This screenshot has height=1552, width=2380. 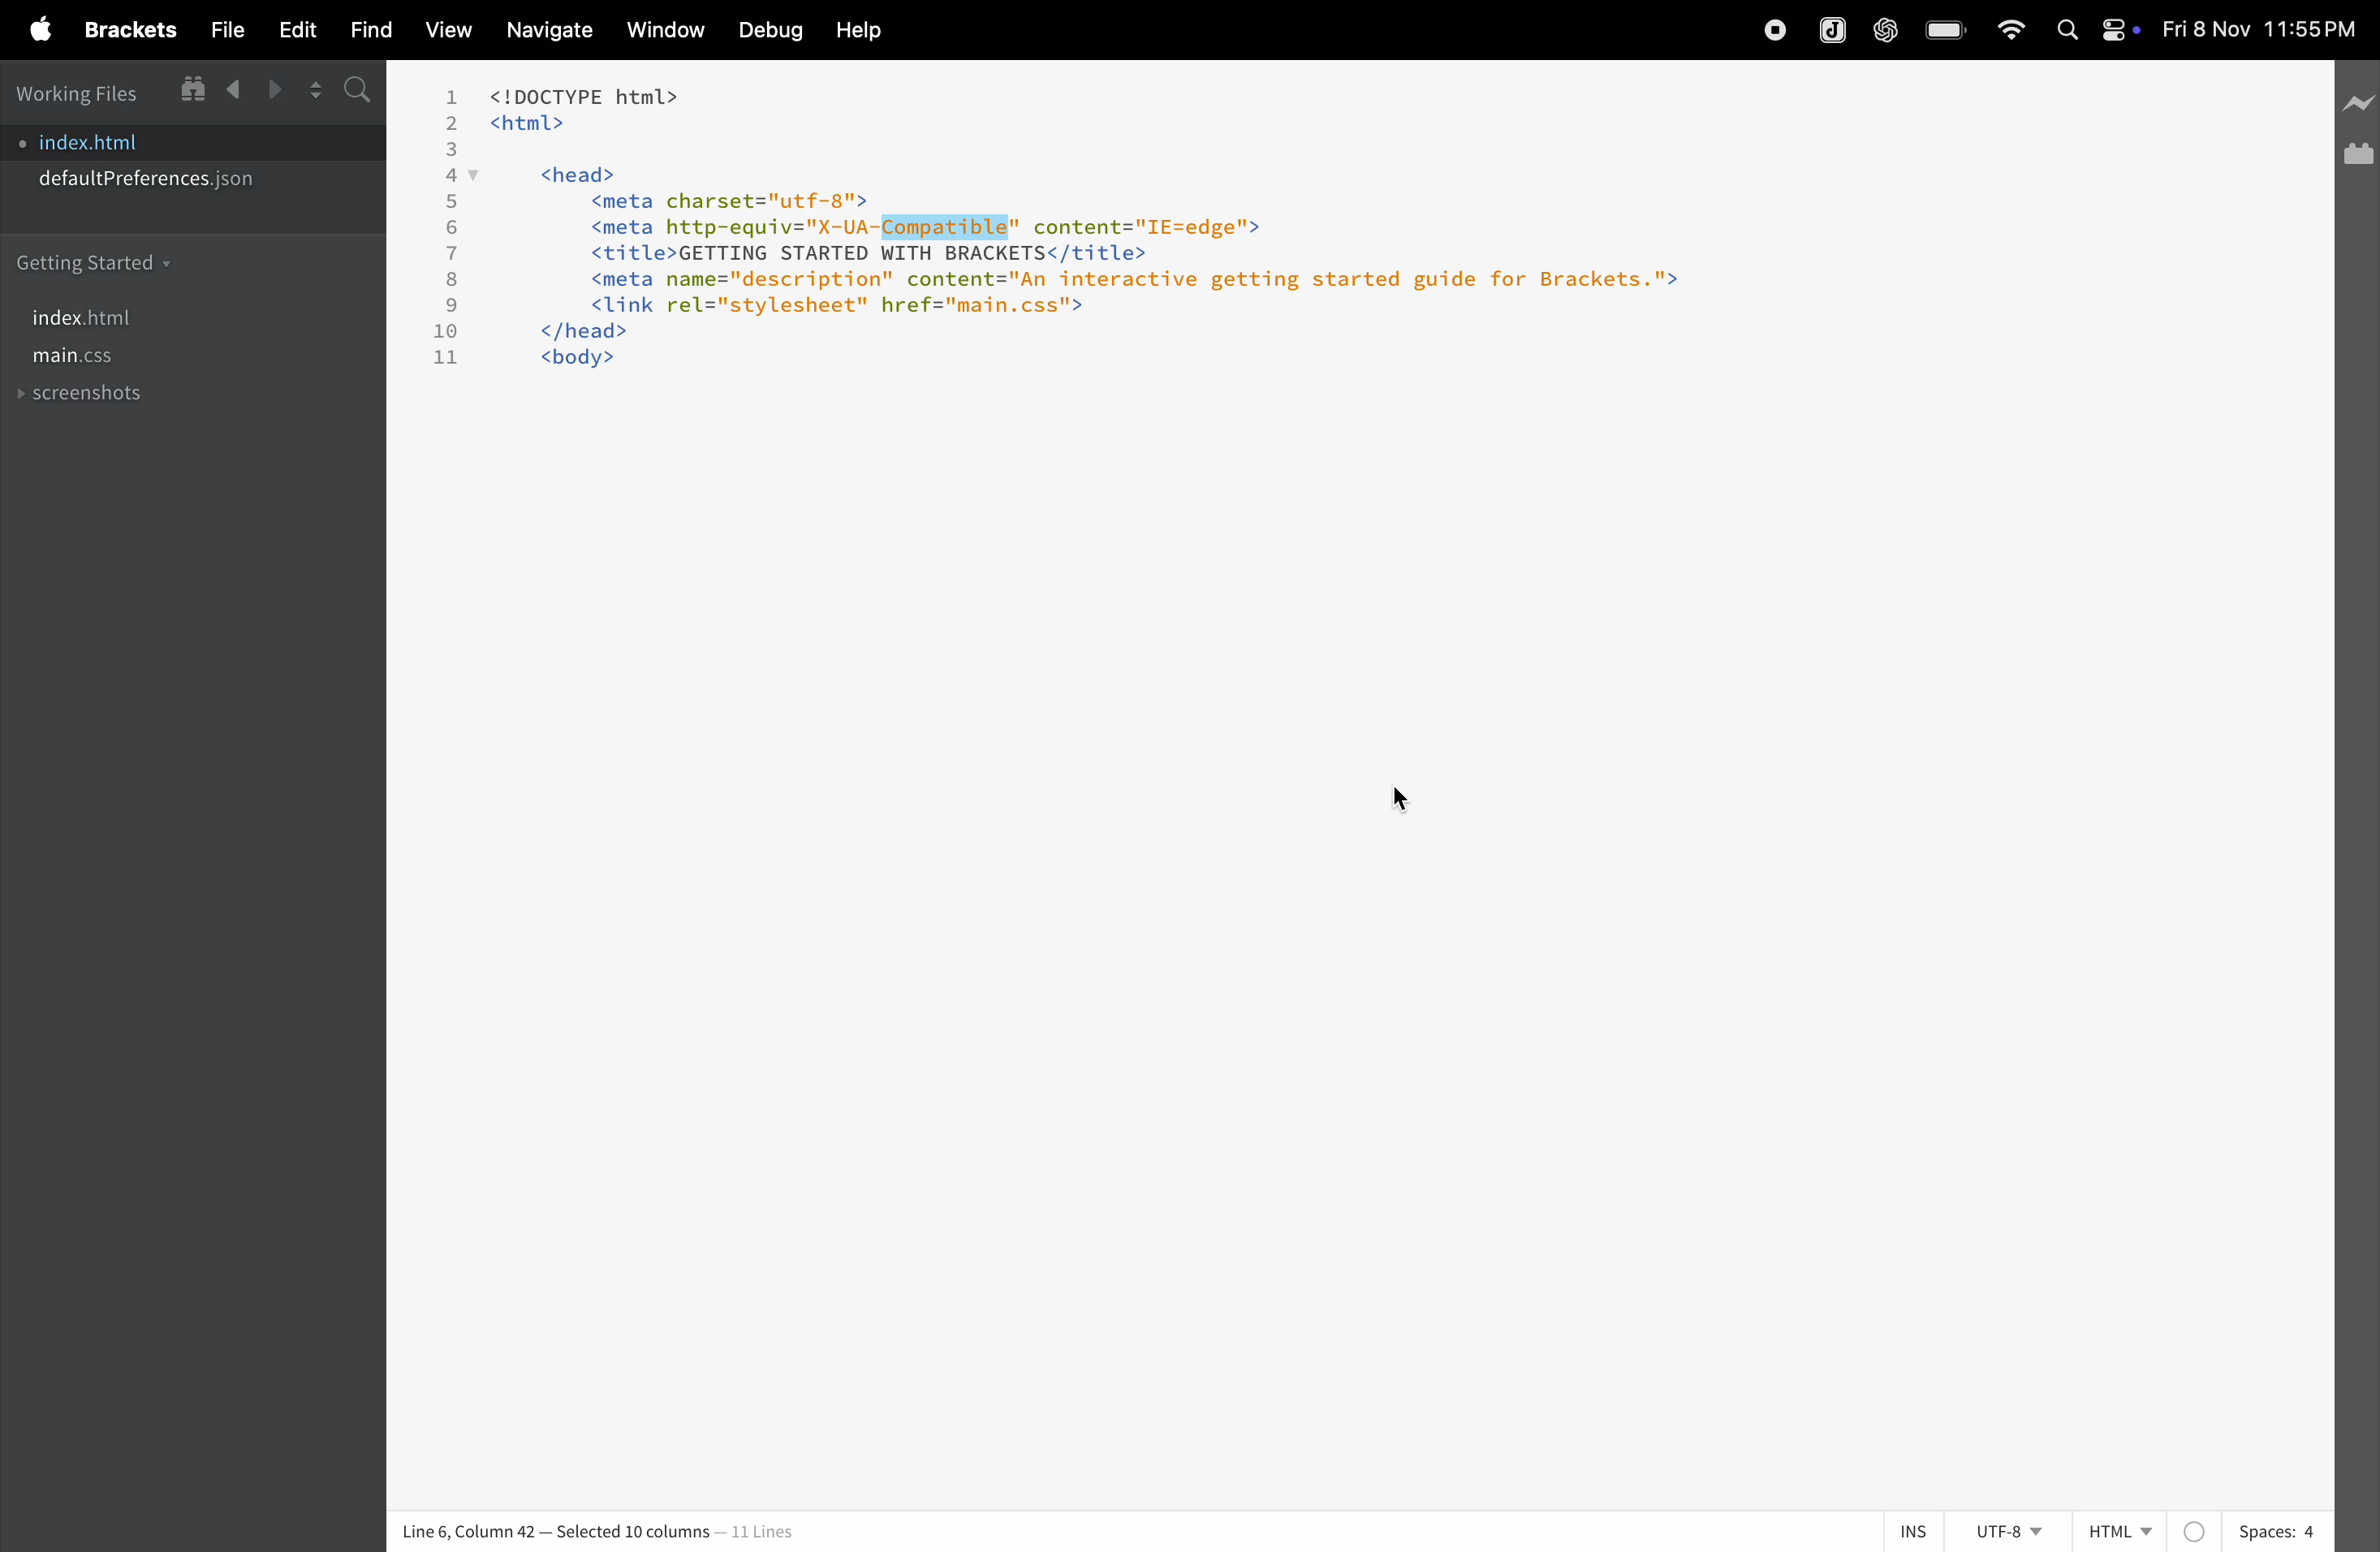 What do you see at coordinates (87, 397) in the screenshot?
I see `screenshots` at bounding box center [87, 397].